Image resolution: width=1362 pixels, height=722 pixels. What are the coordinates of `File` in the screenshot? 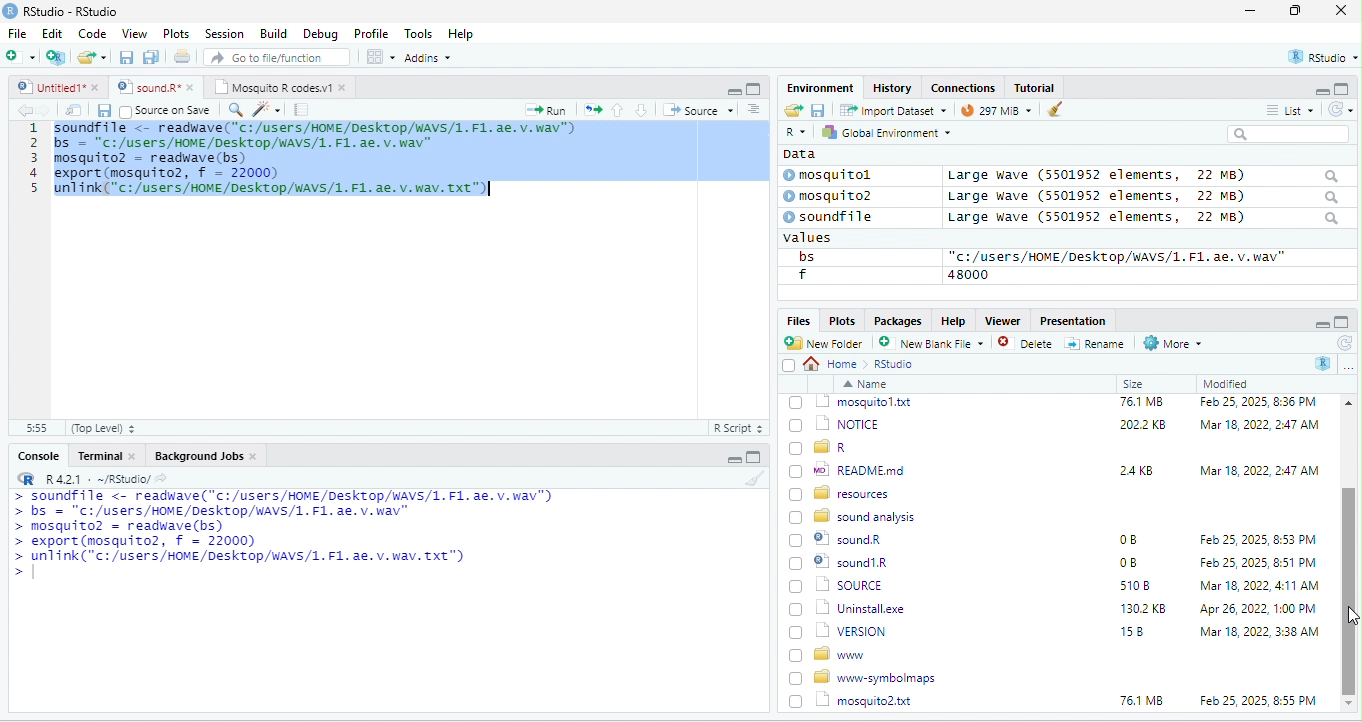 It's located at (17, 33).